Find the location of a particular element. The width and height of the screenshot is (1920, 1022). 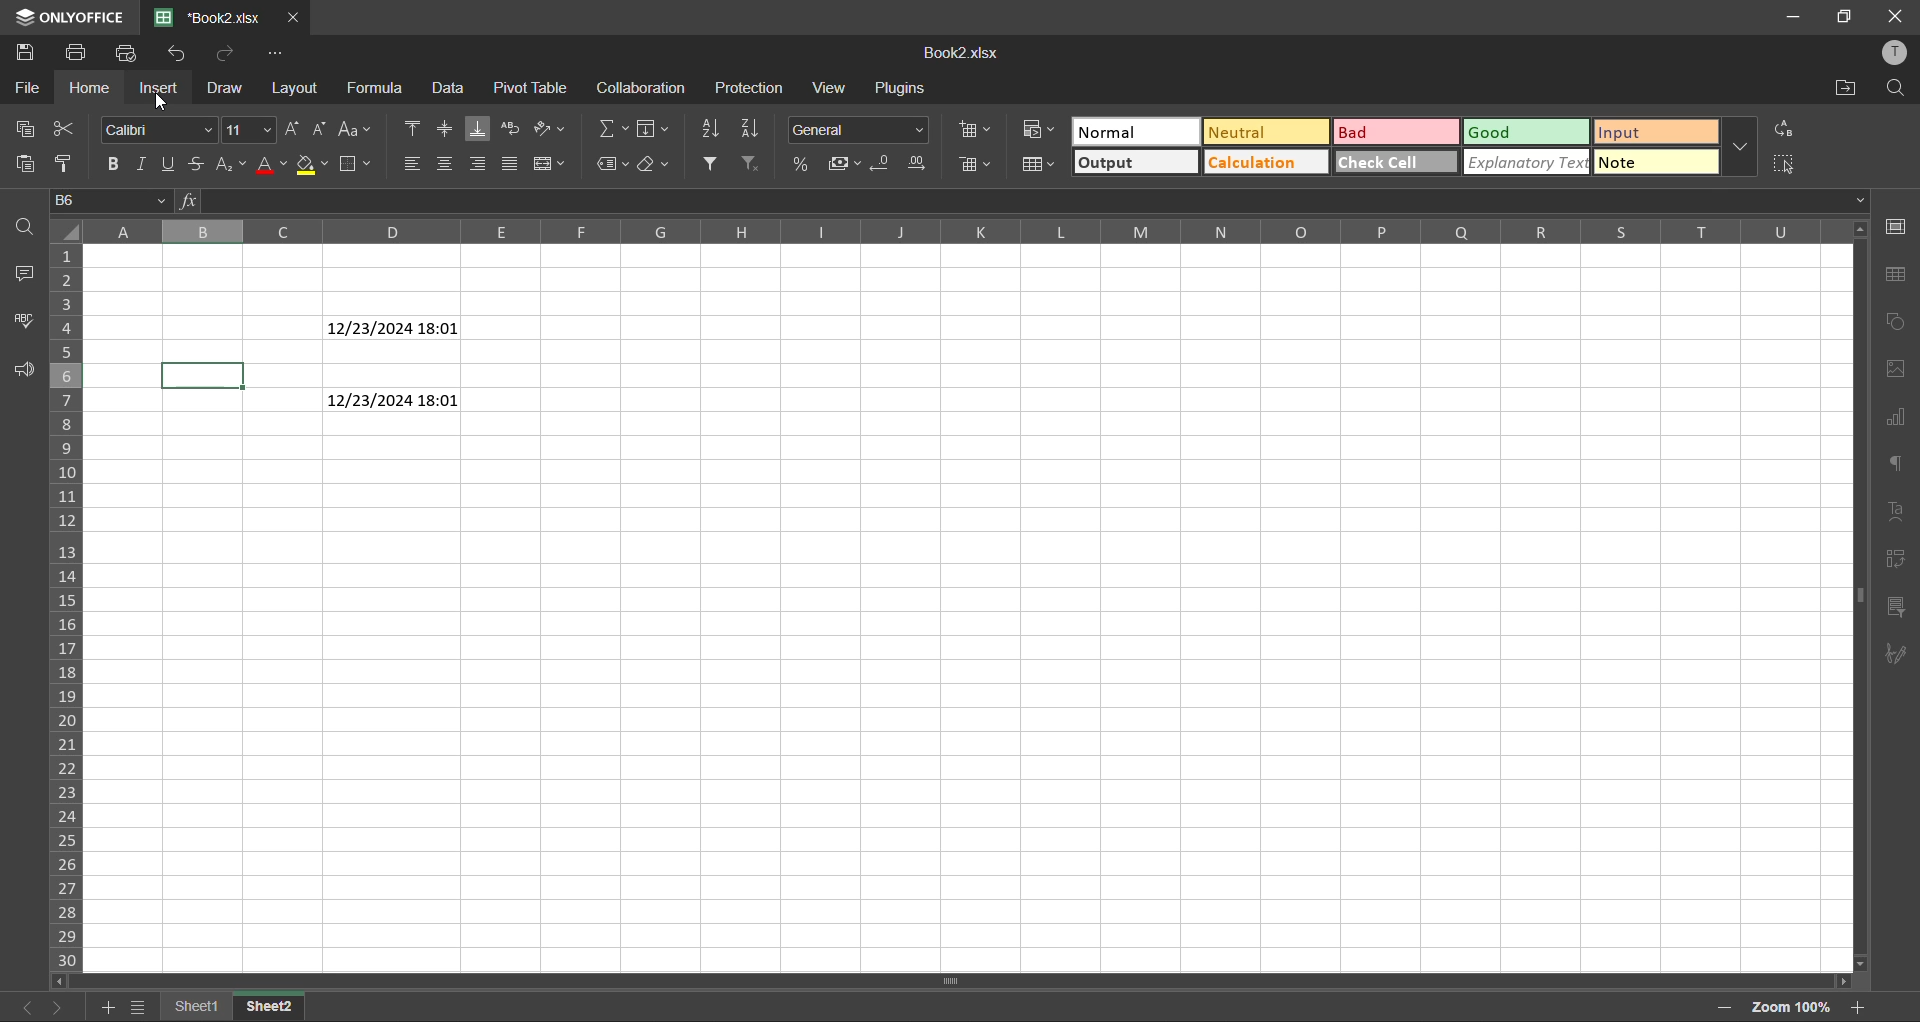

merge and center is located at coordinates (552, 164).